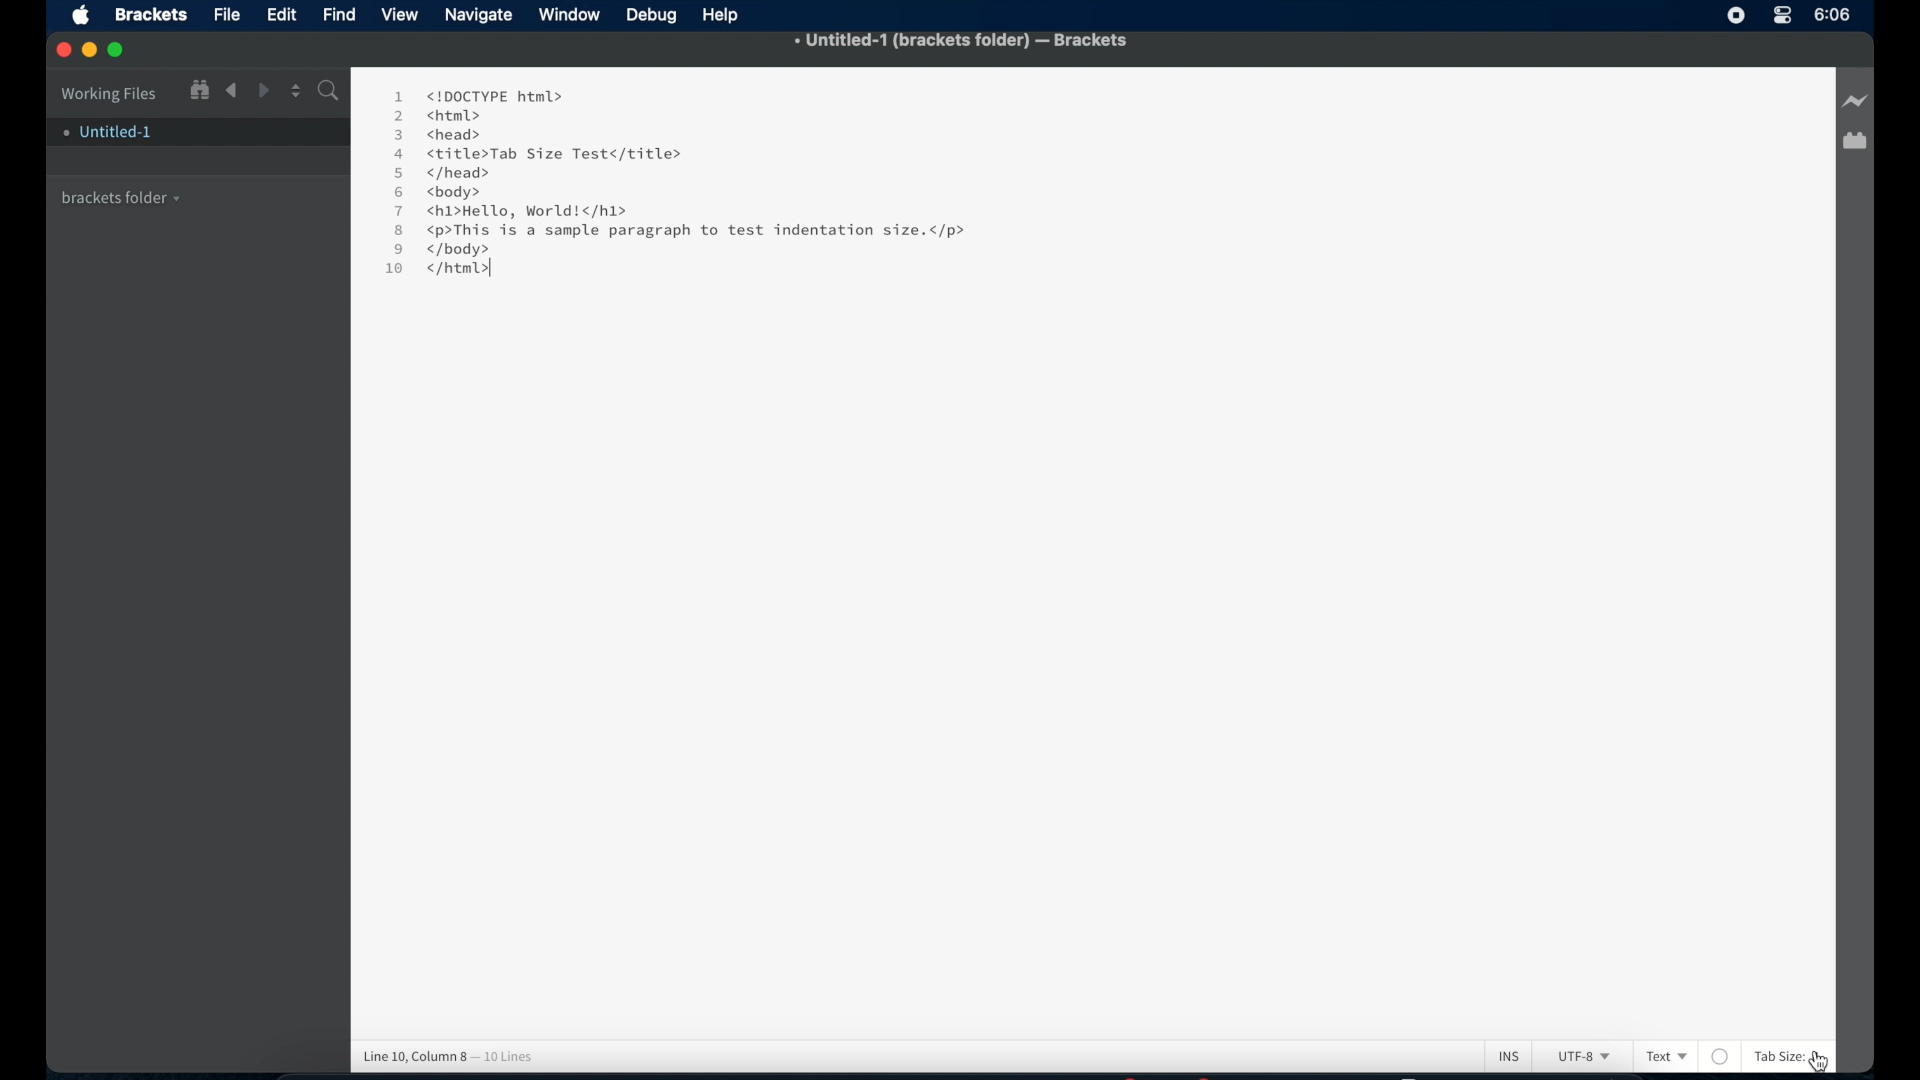  I want to click on 6:06, so click(1833, 14).